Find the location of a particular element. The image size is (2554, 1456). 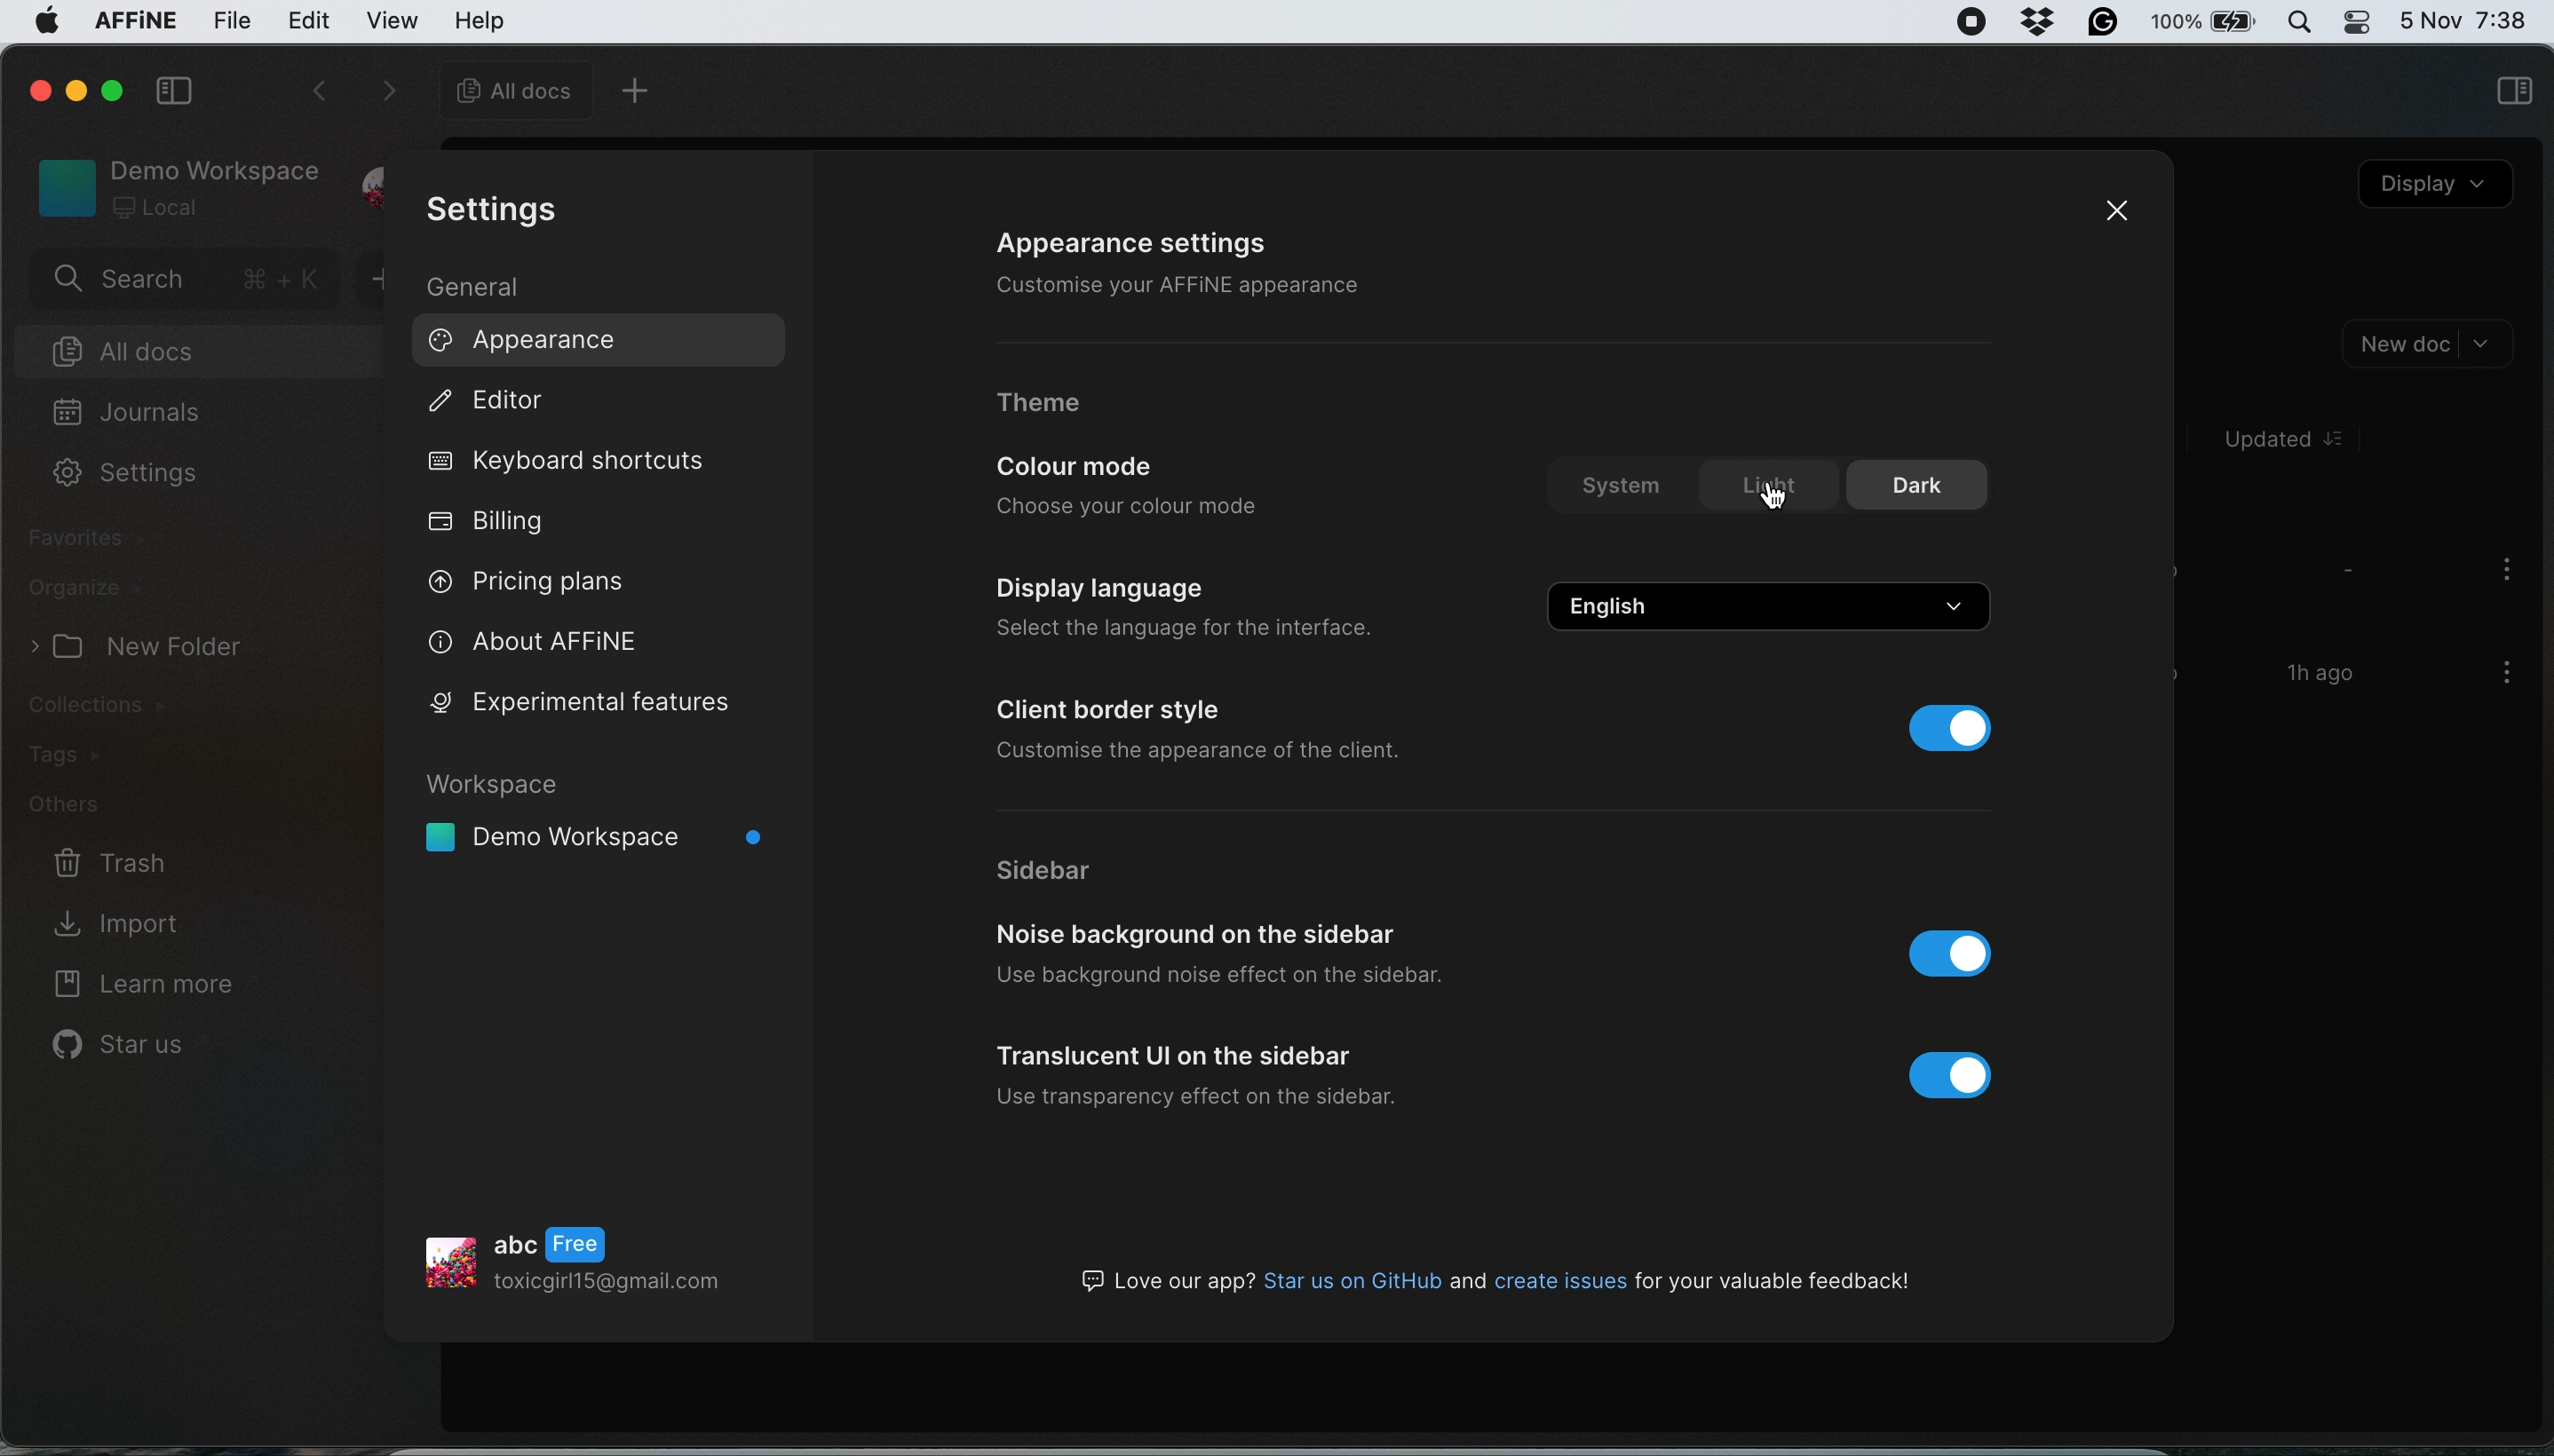

help is located at coordinates (481, 19).